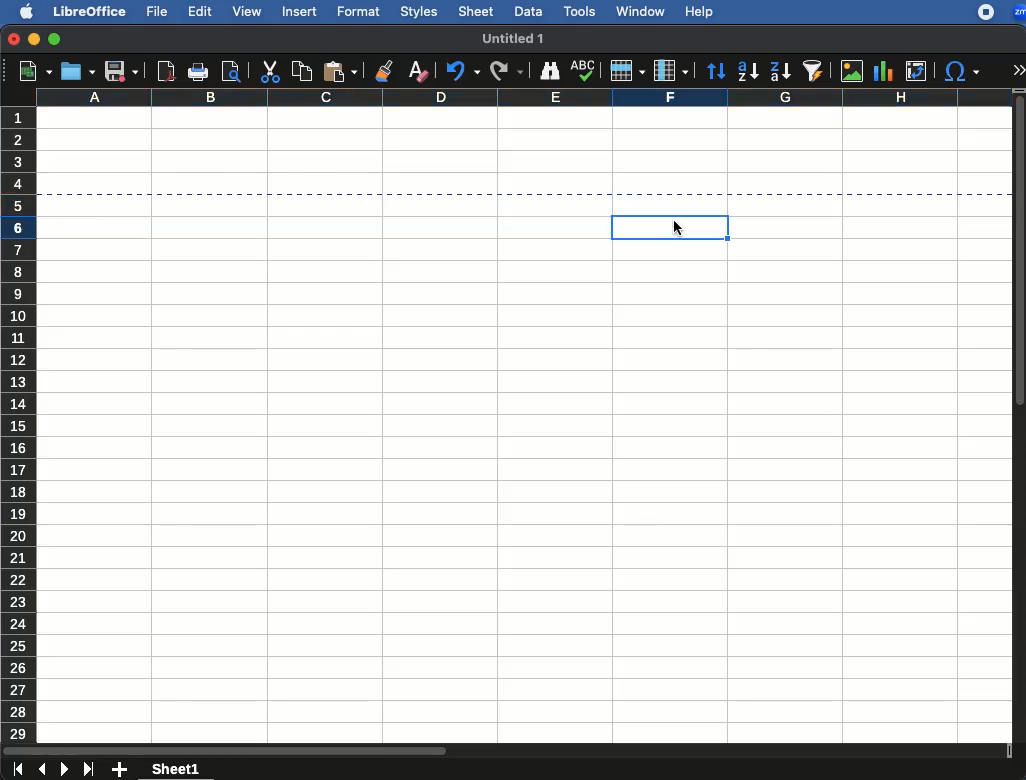 This screenshot has width=1026, height=780. What do you see at coordinates (514, 37) in the screenshot?
I see `untitled` at bounding box center [514, 37].